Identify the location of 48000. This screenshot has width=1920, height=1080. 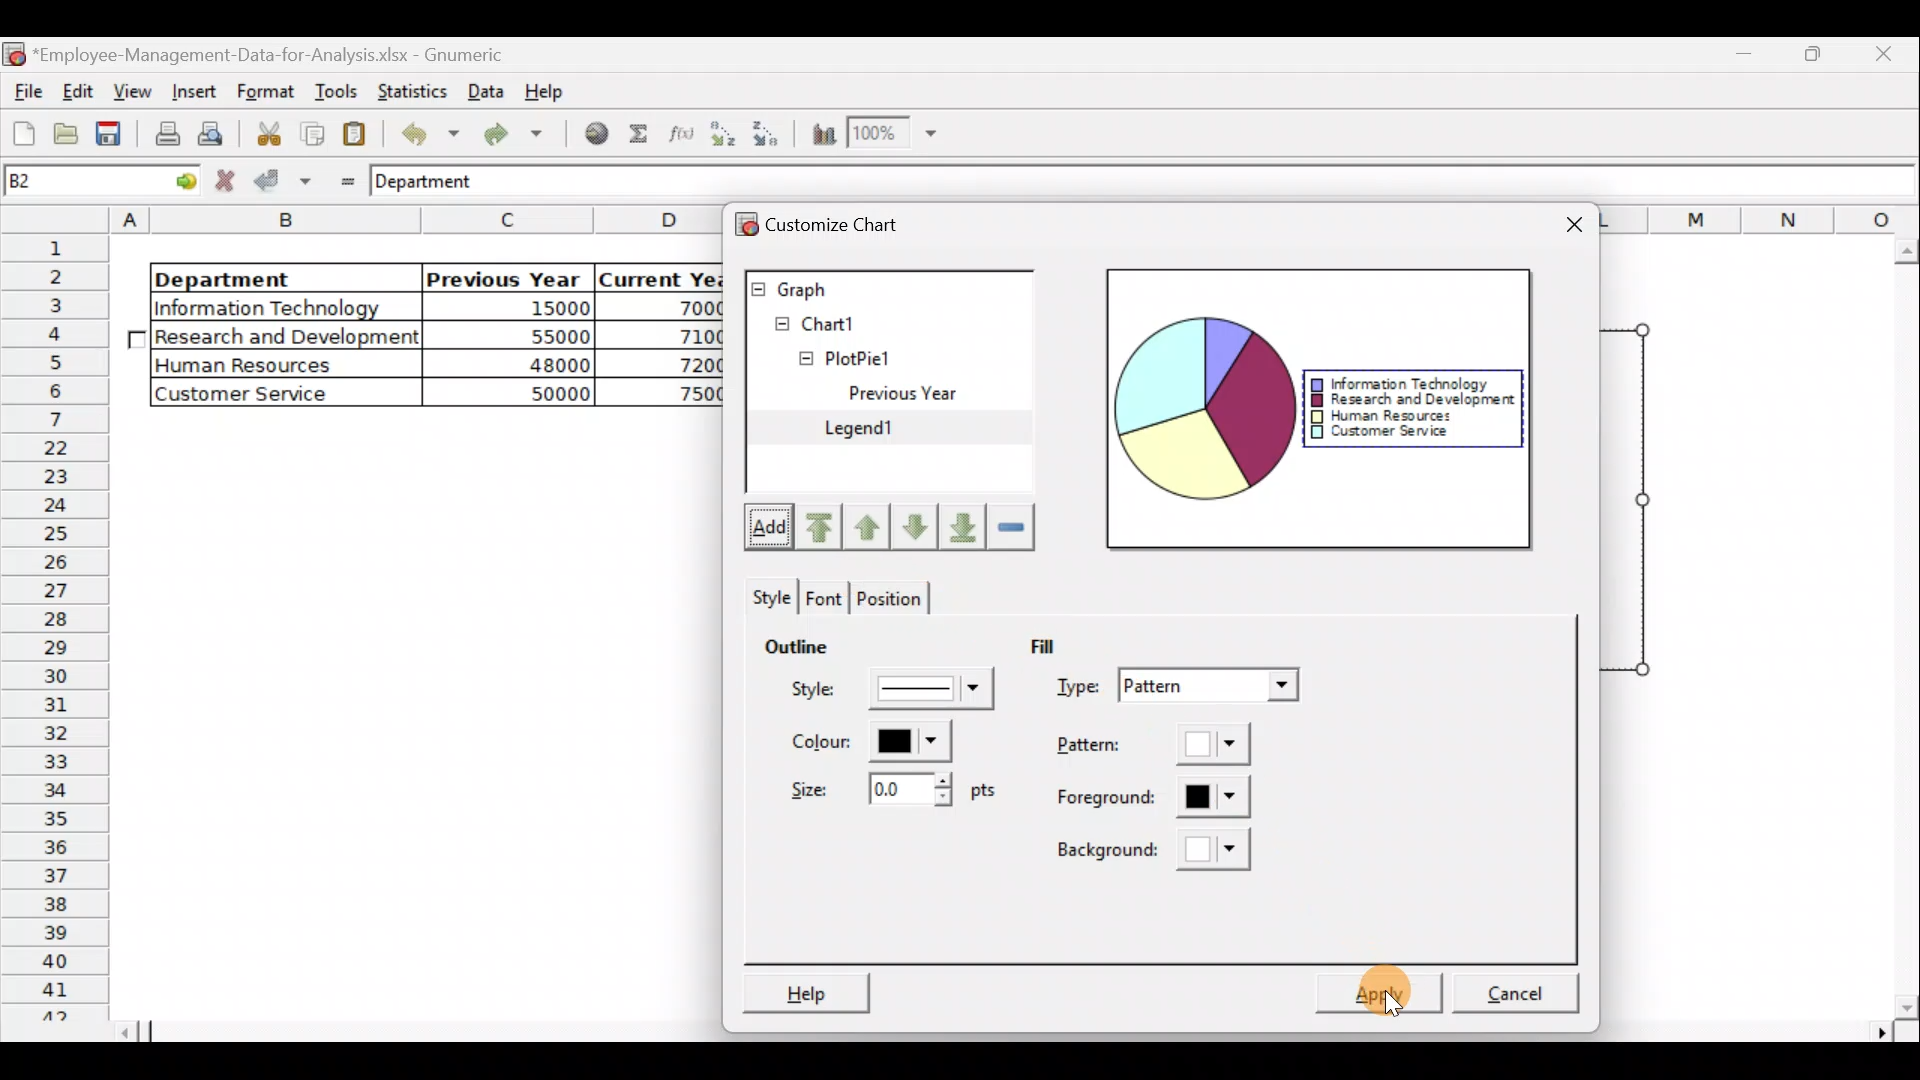
(526, 366).